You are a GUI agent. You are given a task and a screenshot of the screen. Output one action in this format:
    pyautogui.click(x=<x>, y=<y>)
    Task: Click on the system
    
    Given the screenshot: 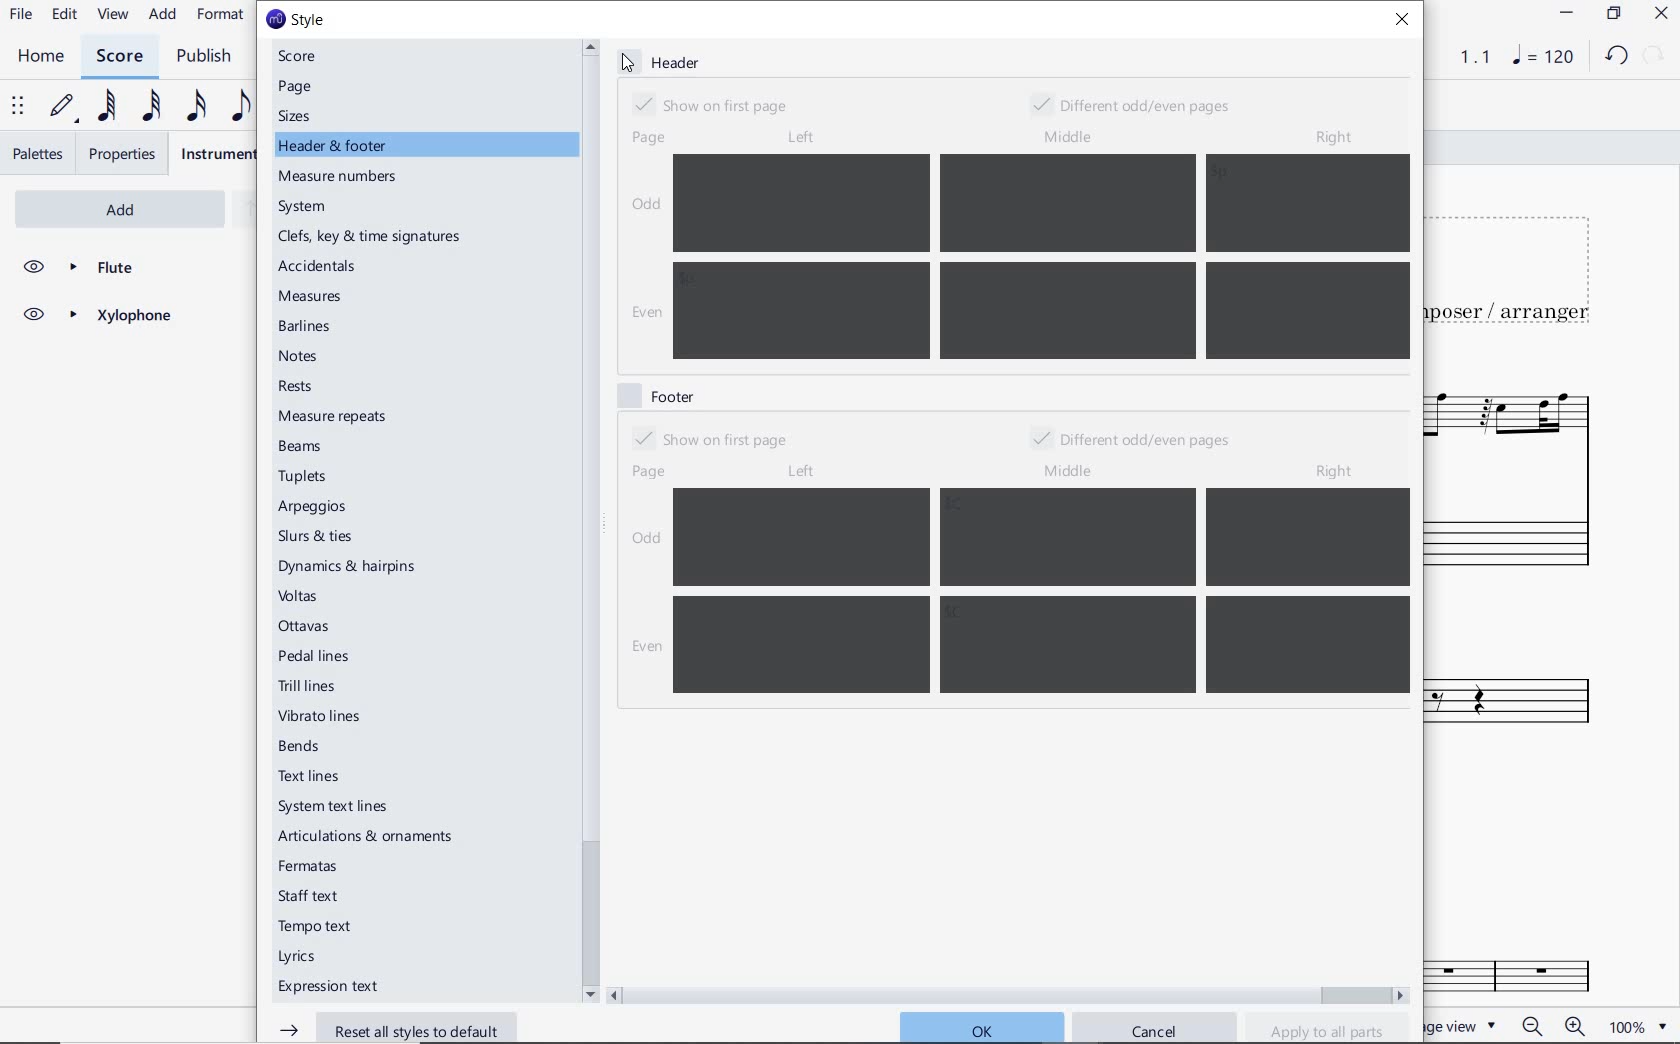 What is the action you would take?
    pyautogui.click(x=305, y=207)
    